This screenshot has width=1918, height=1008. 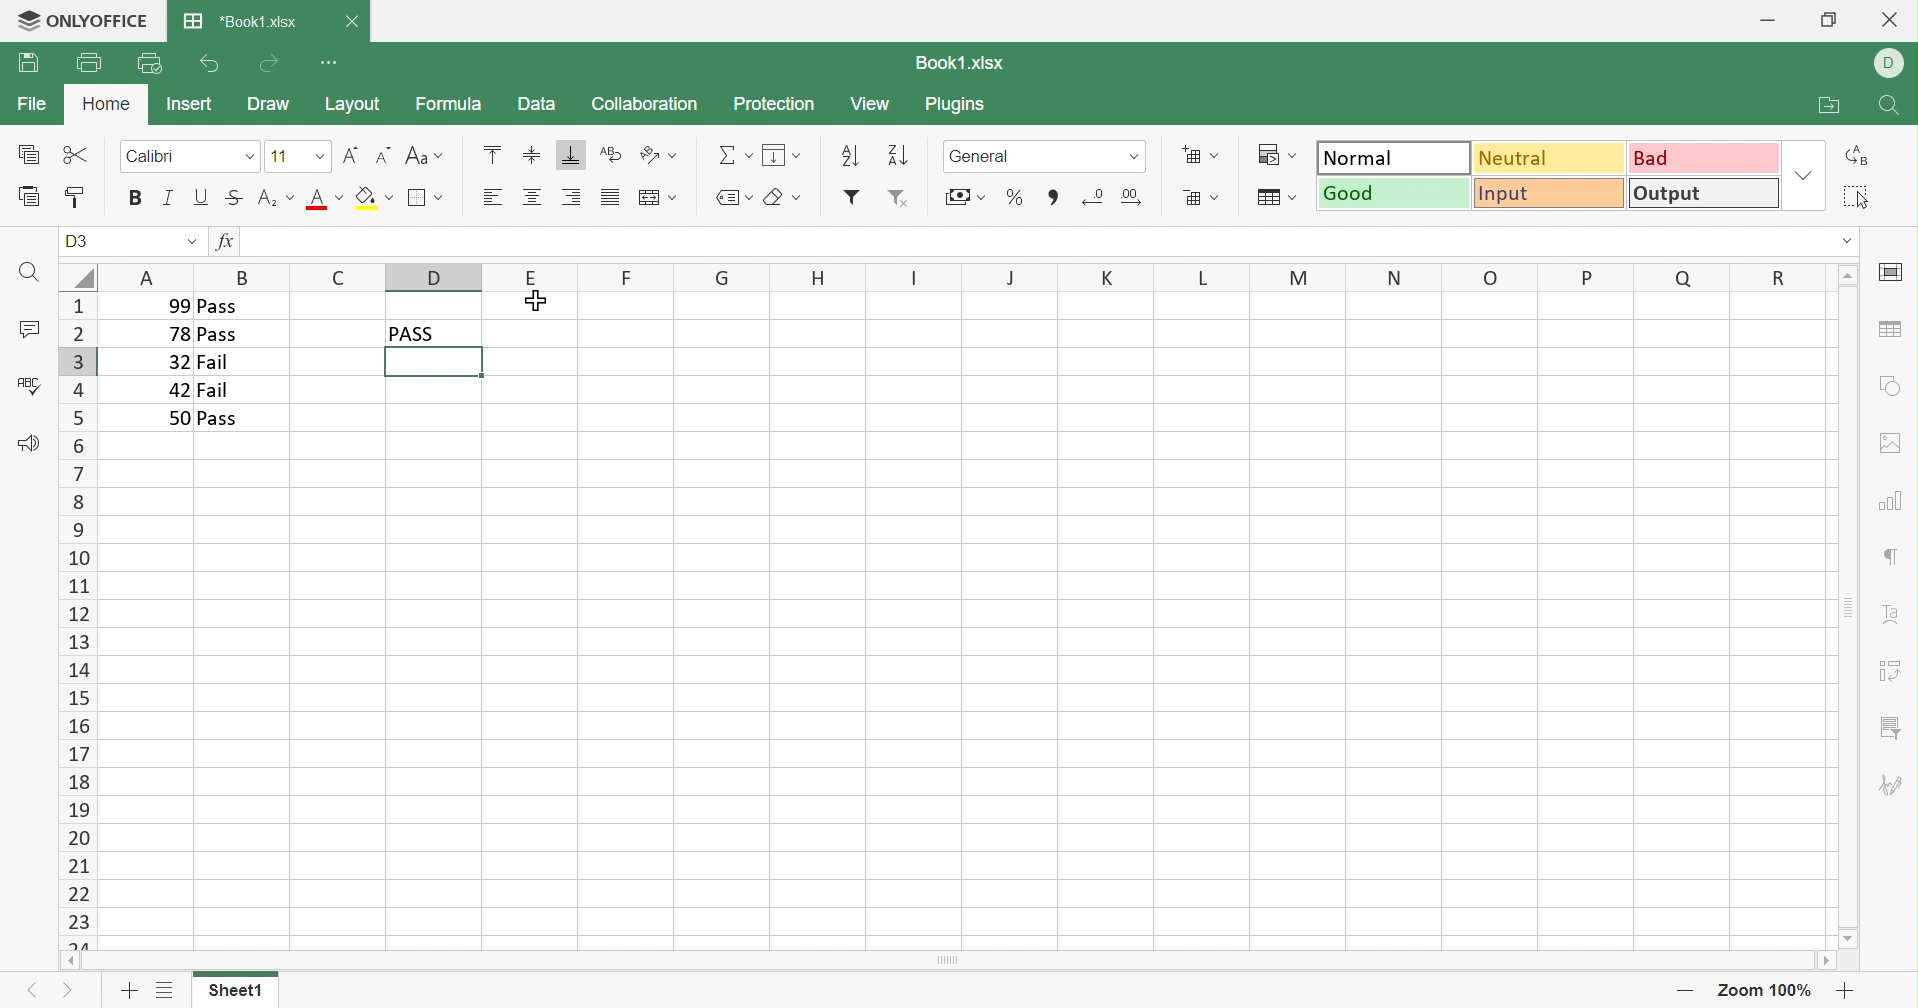 What do you see at coordinates (1394, 192) in the screenshot?
I see `Good` at bounding box center [1394, 192].